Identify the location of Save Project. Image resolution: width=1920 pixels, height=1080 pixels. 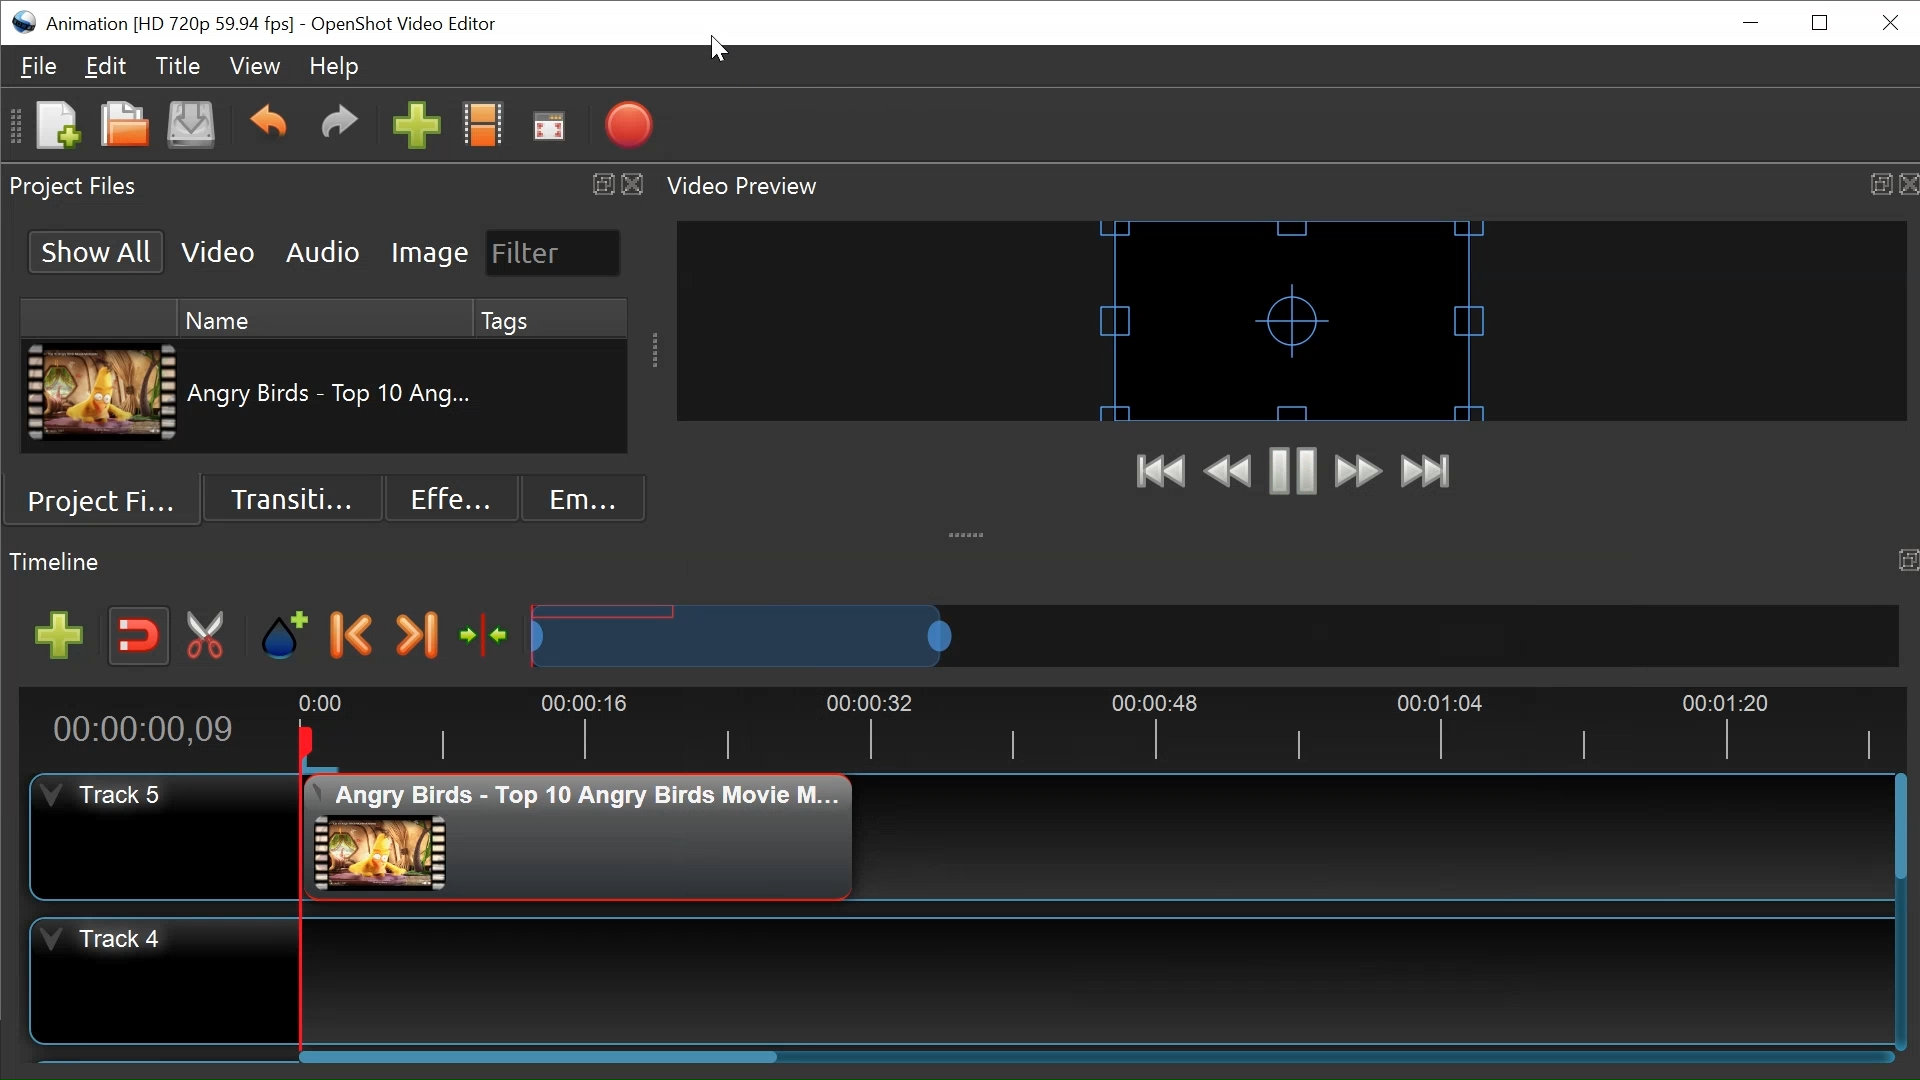
(190, 127).